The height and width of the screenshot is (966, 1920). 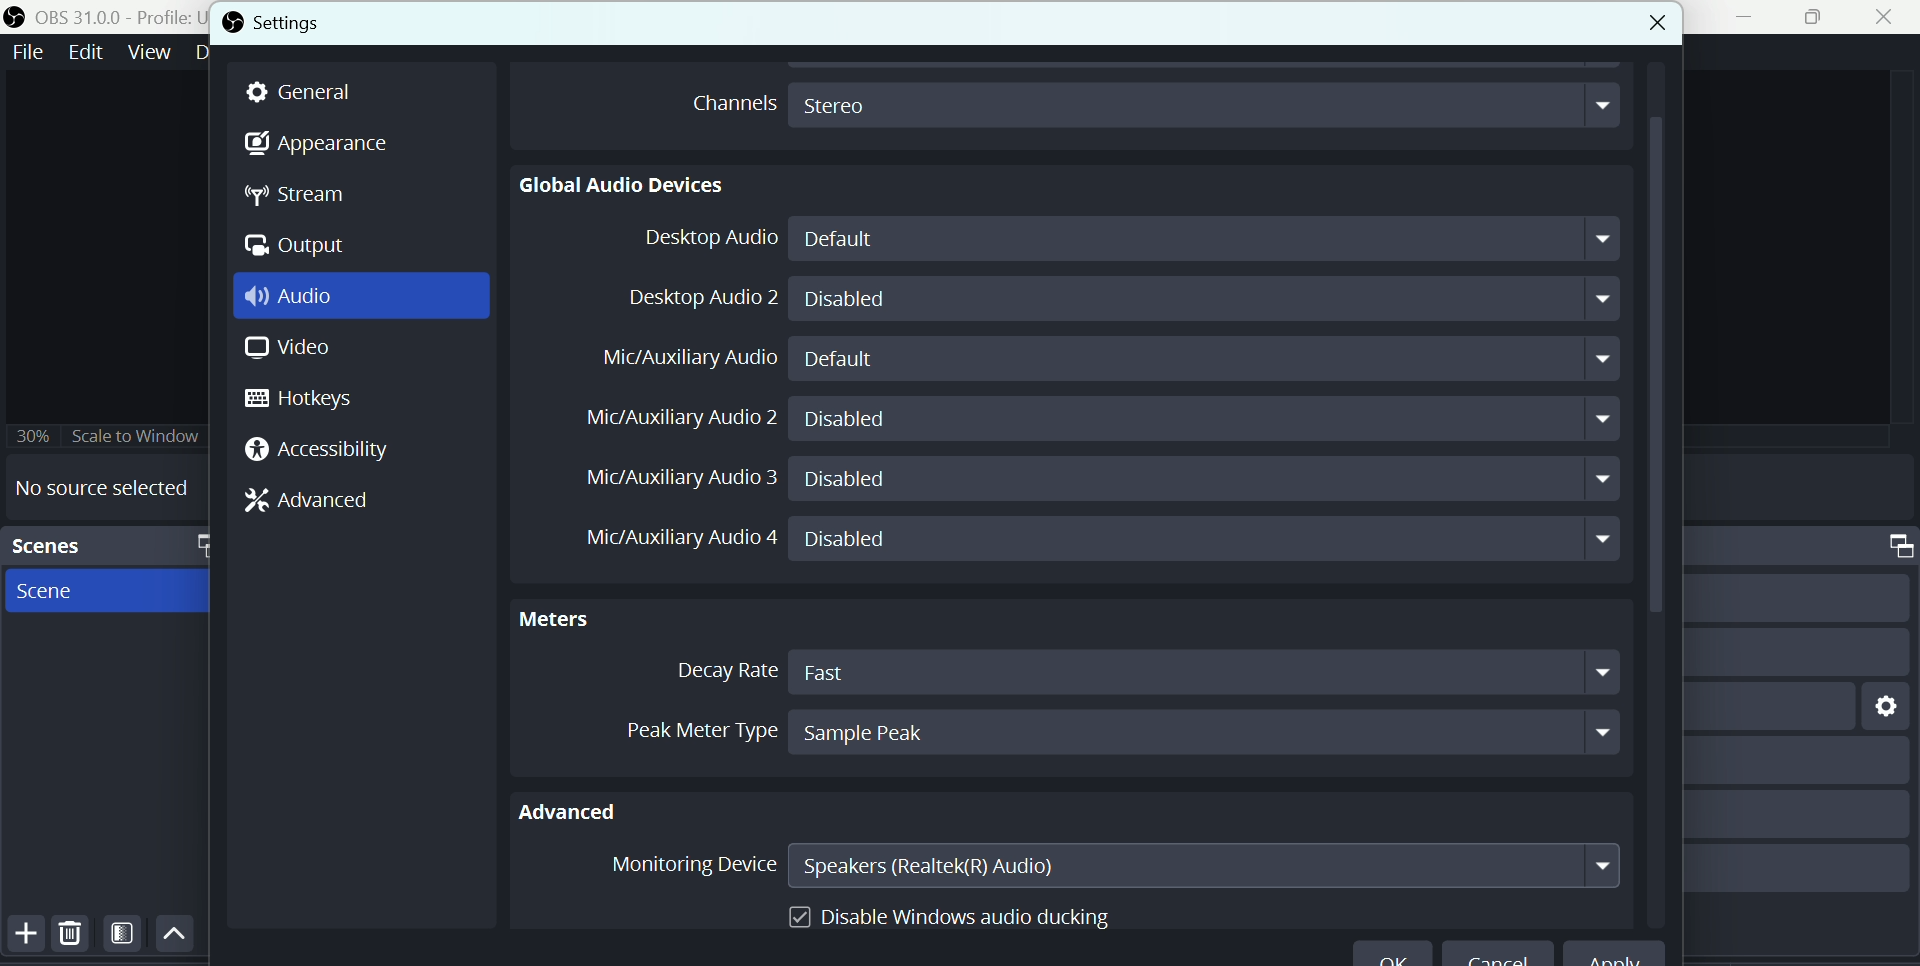 I want to click on Scenes, so click(x=71, y=545).